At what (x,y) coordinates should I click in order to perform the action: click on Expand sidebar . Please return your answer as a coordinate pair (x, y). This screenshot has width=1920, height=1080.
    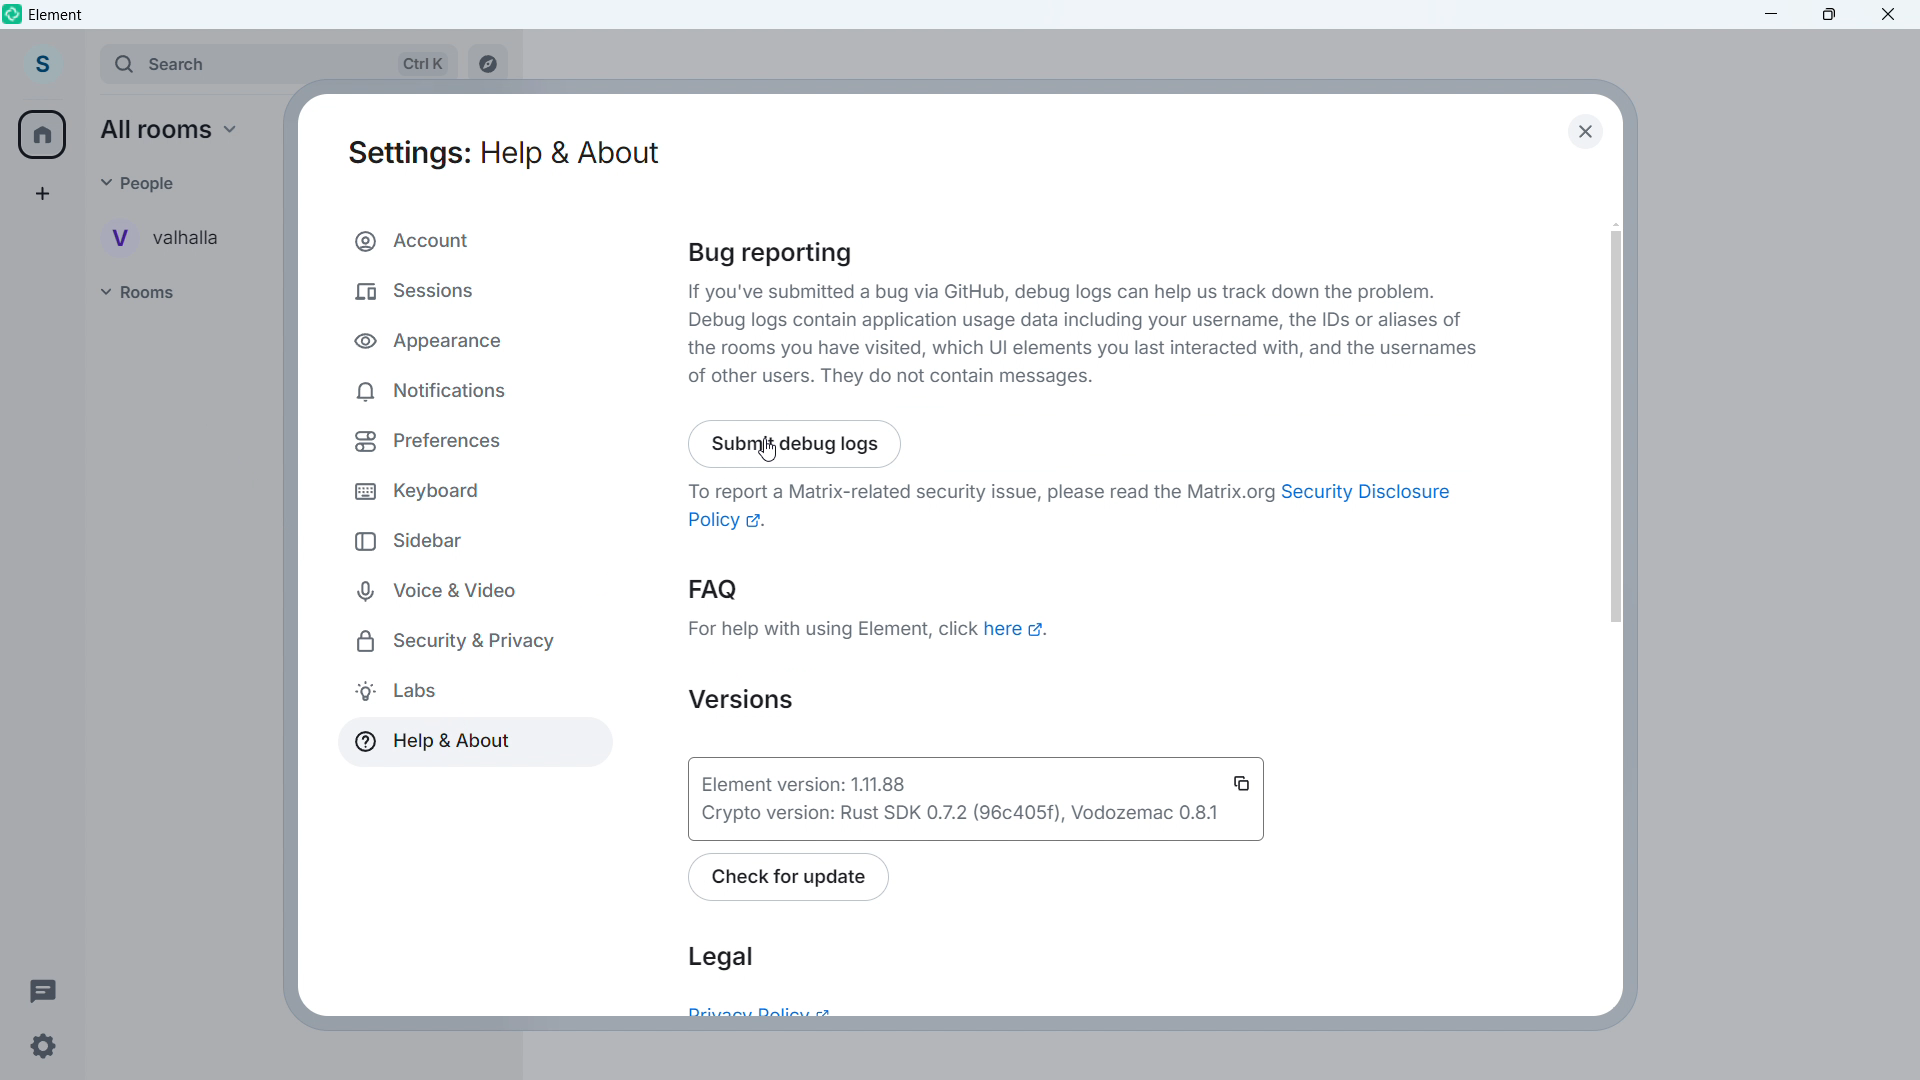
    Looking at the image, I should click on (84, 66).